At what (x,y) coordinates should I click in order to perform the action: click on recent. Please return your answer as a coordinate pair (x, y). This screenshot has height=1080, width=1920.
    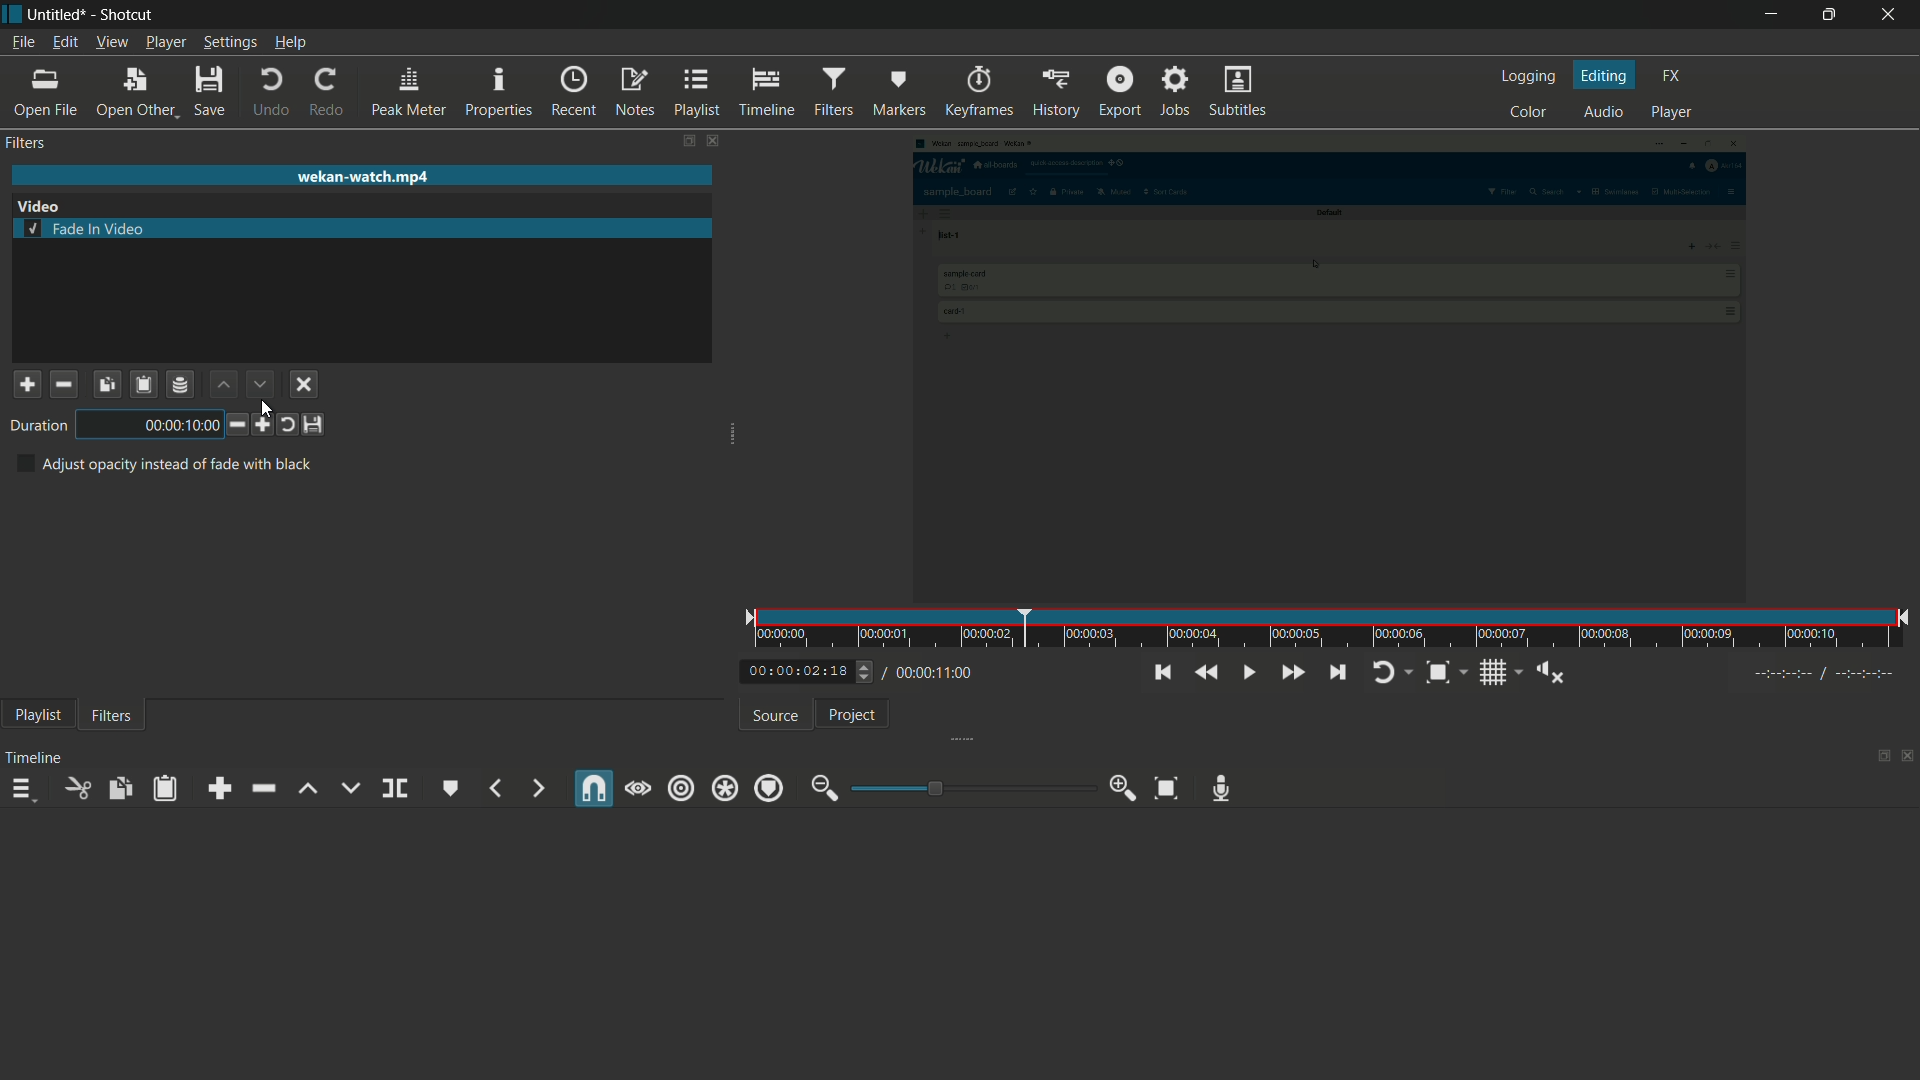
    Looking at the image, I should click on (573, 93).